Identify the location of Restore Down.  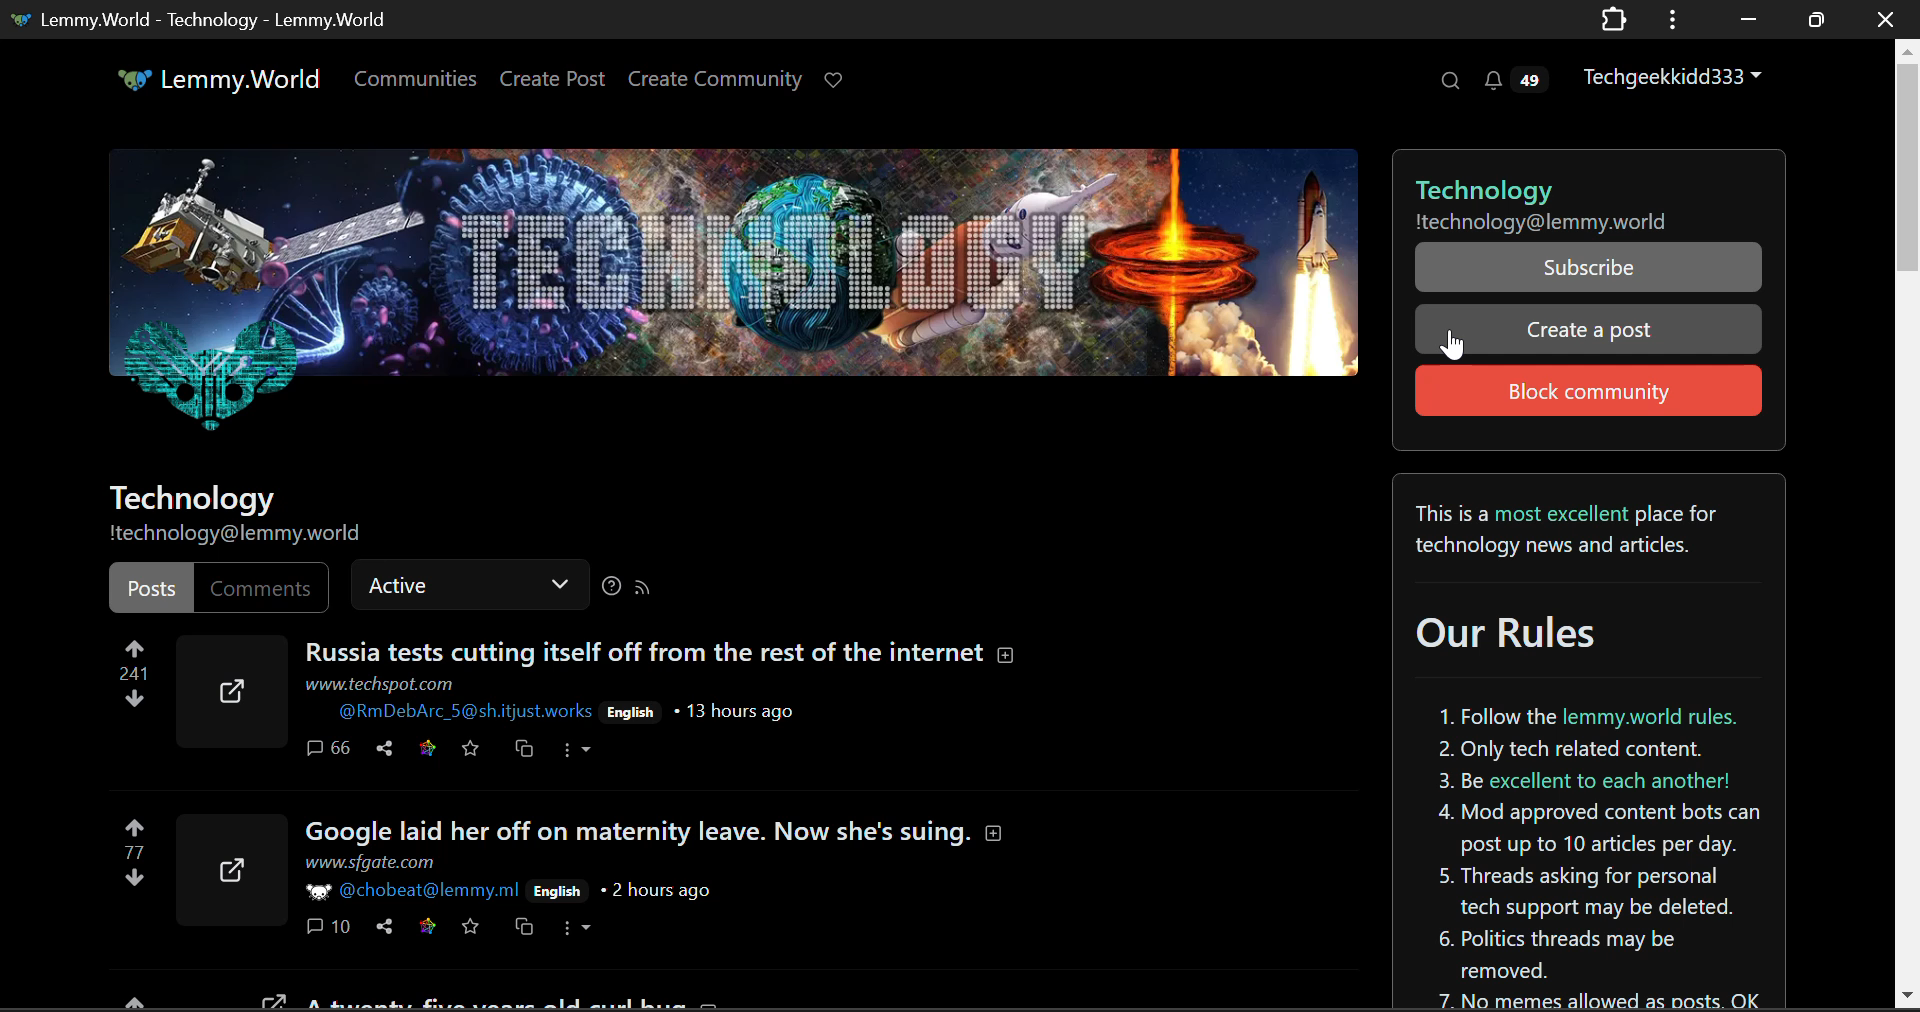
(1744, 17).